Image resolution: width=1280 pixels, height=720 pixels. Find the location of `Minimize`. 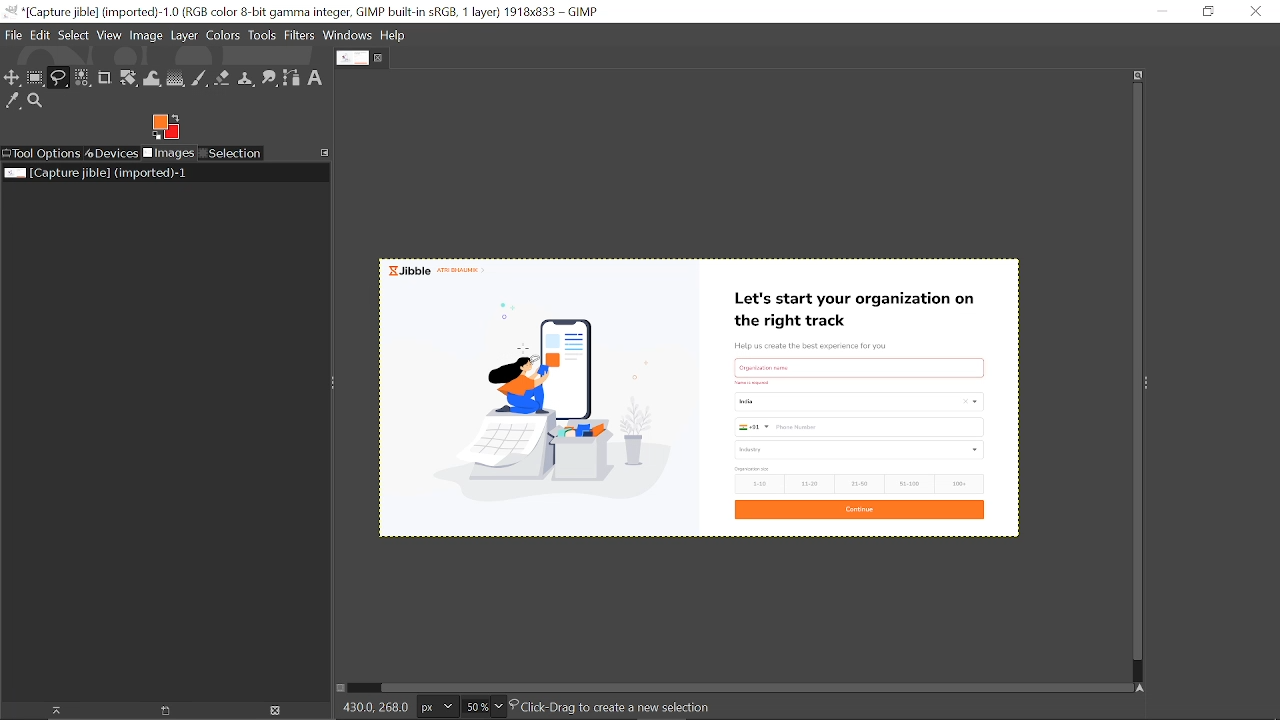

Minimize is located at coordinates (1159, 11).